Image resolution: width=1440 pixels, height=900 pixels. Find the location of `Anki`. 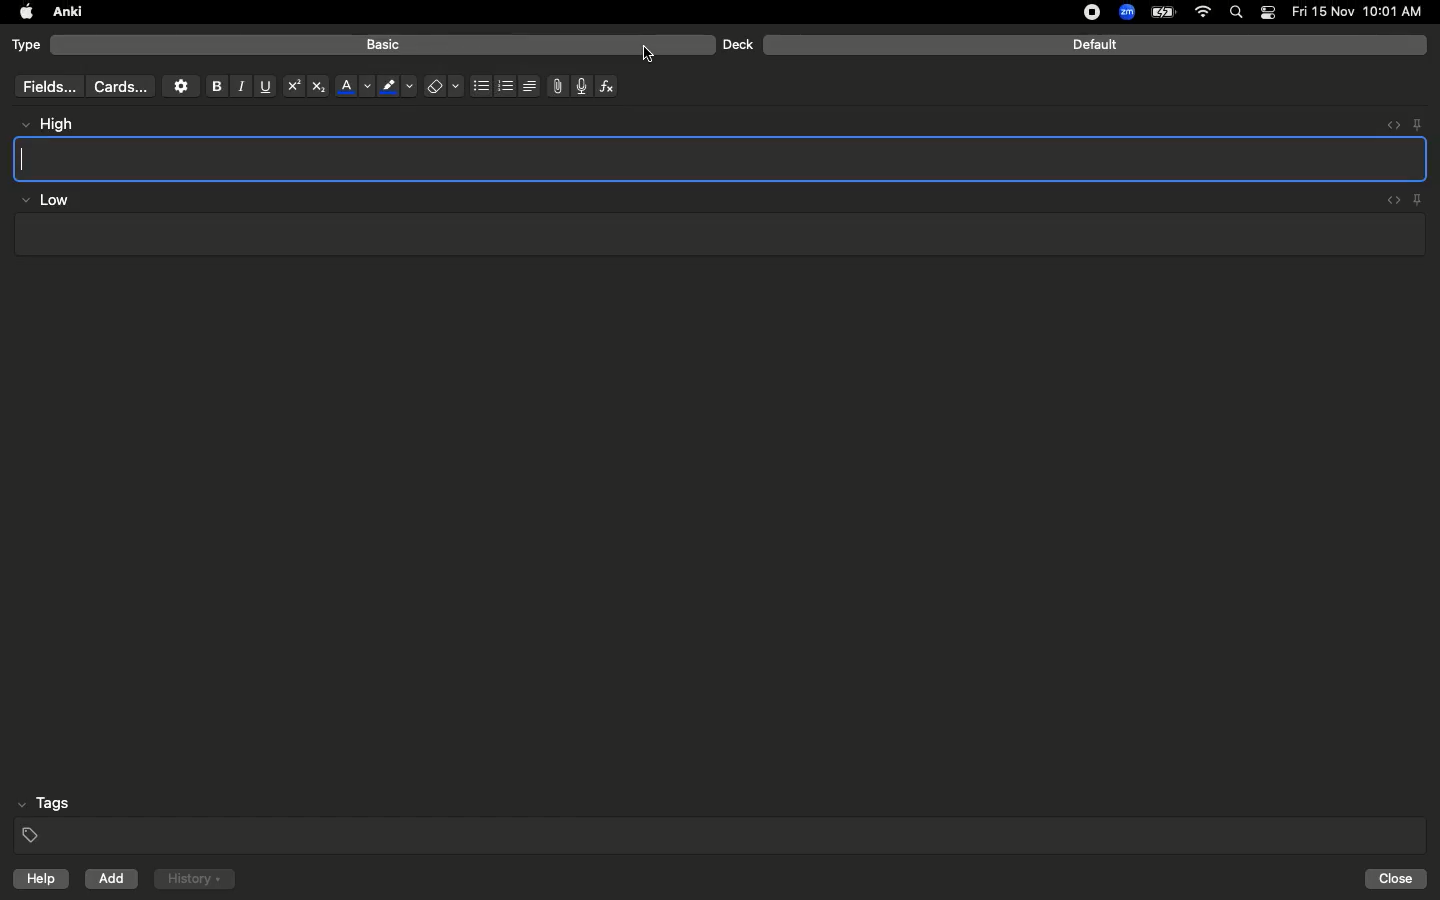

Anki is located at coordinates (66, 13).